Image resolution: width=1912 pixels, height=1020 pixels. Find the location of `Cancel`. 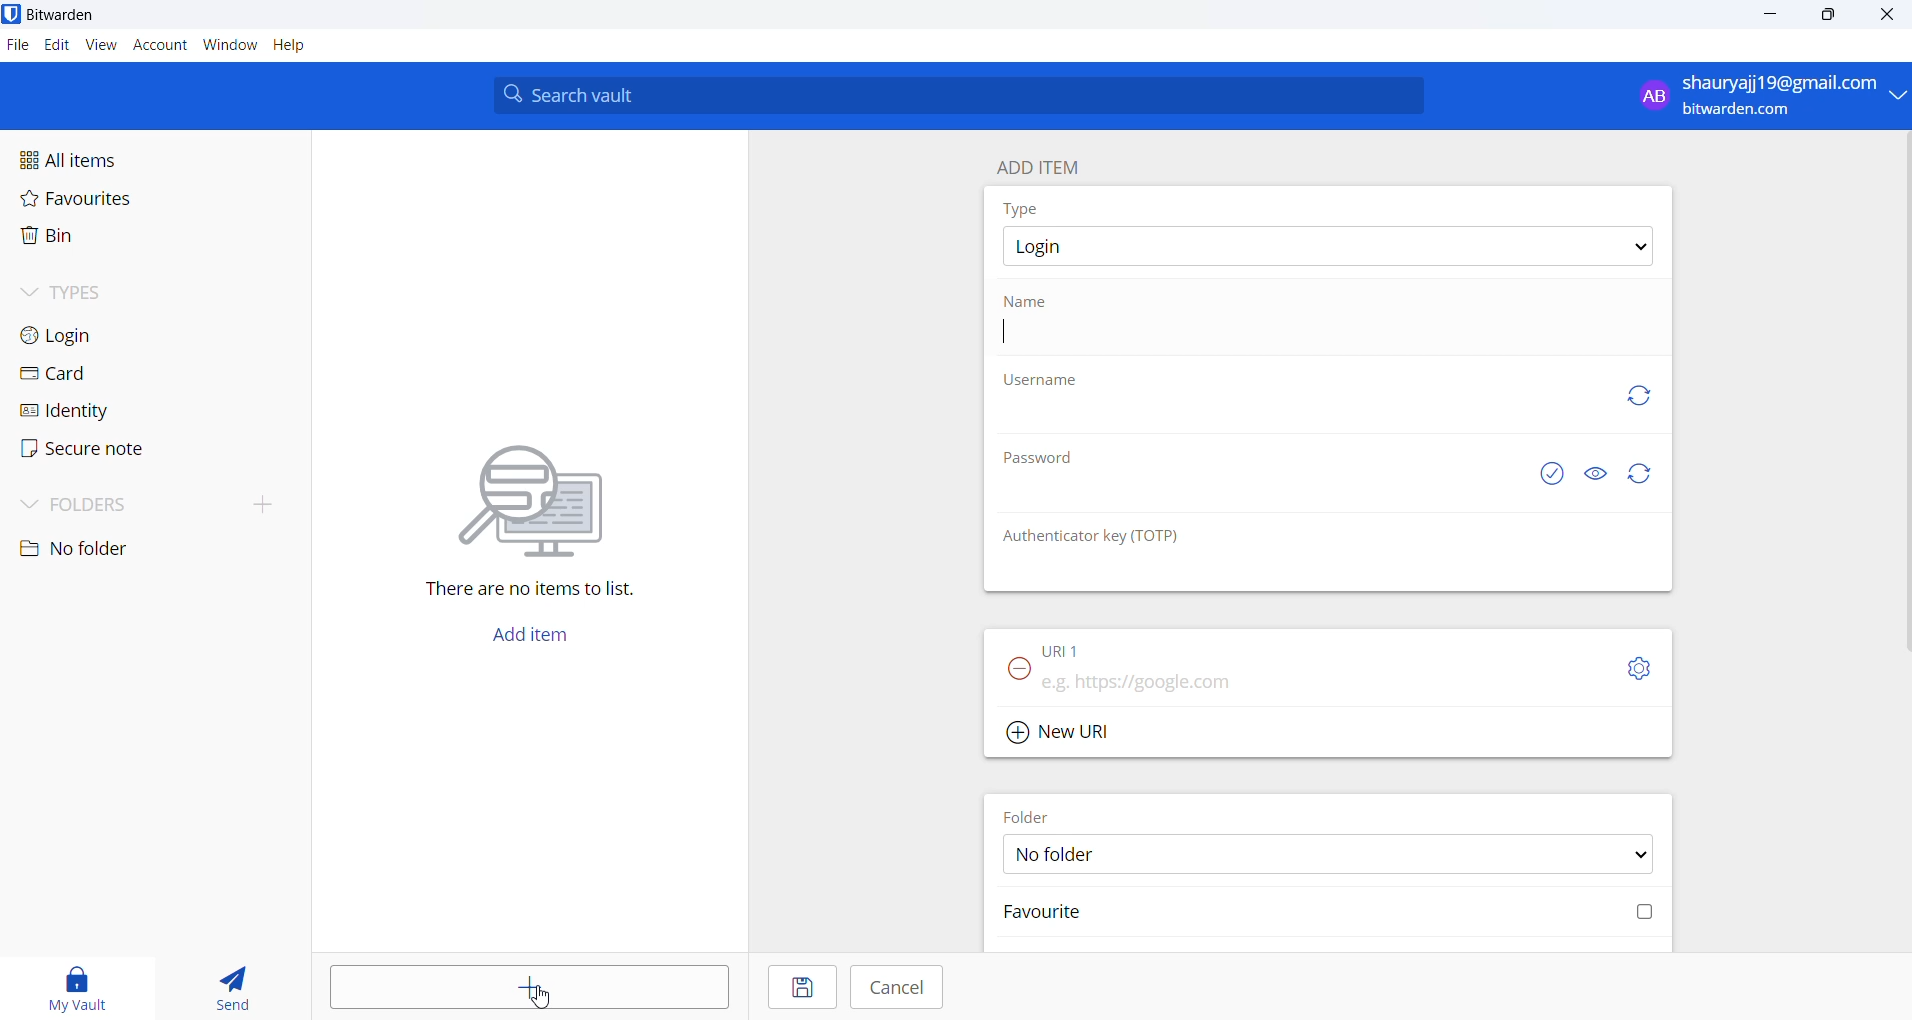

Cancel is located at coordinates (898, 987).